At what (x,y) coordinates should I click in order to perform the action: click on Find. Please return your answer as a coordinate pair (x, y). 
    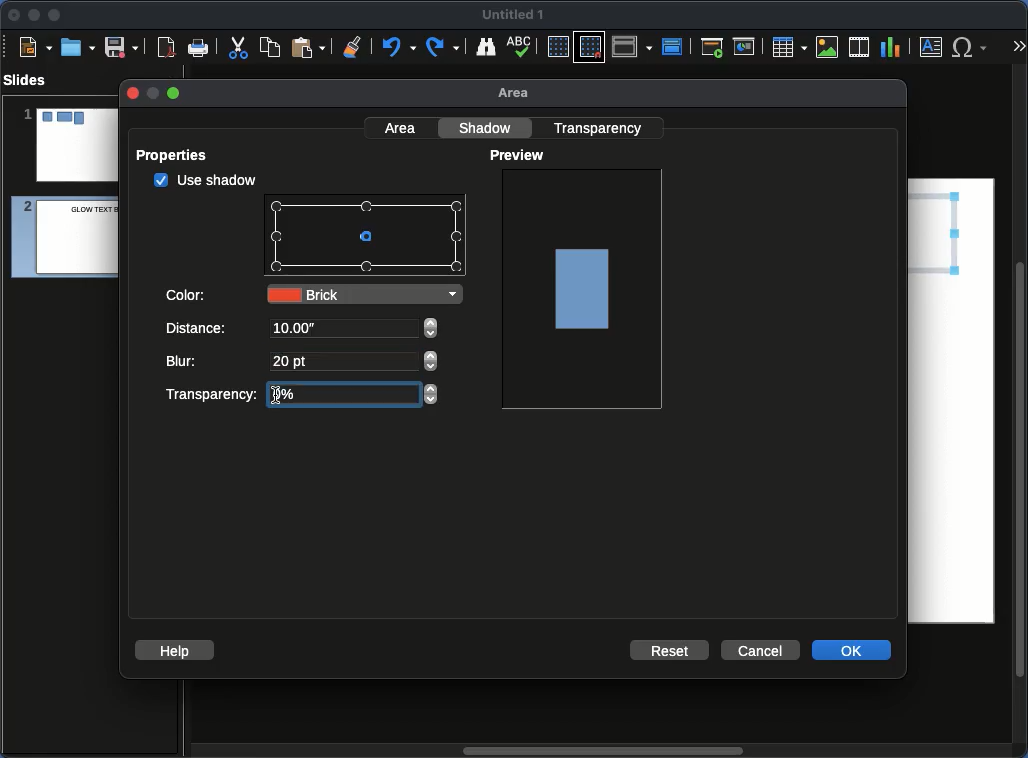
    Looking at the image, I should click on (485, 46).